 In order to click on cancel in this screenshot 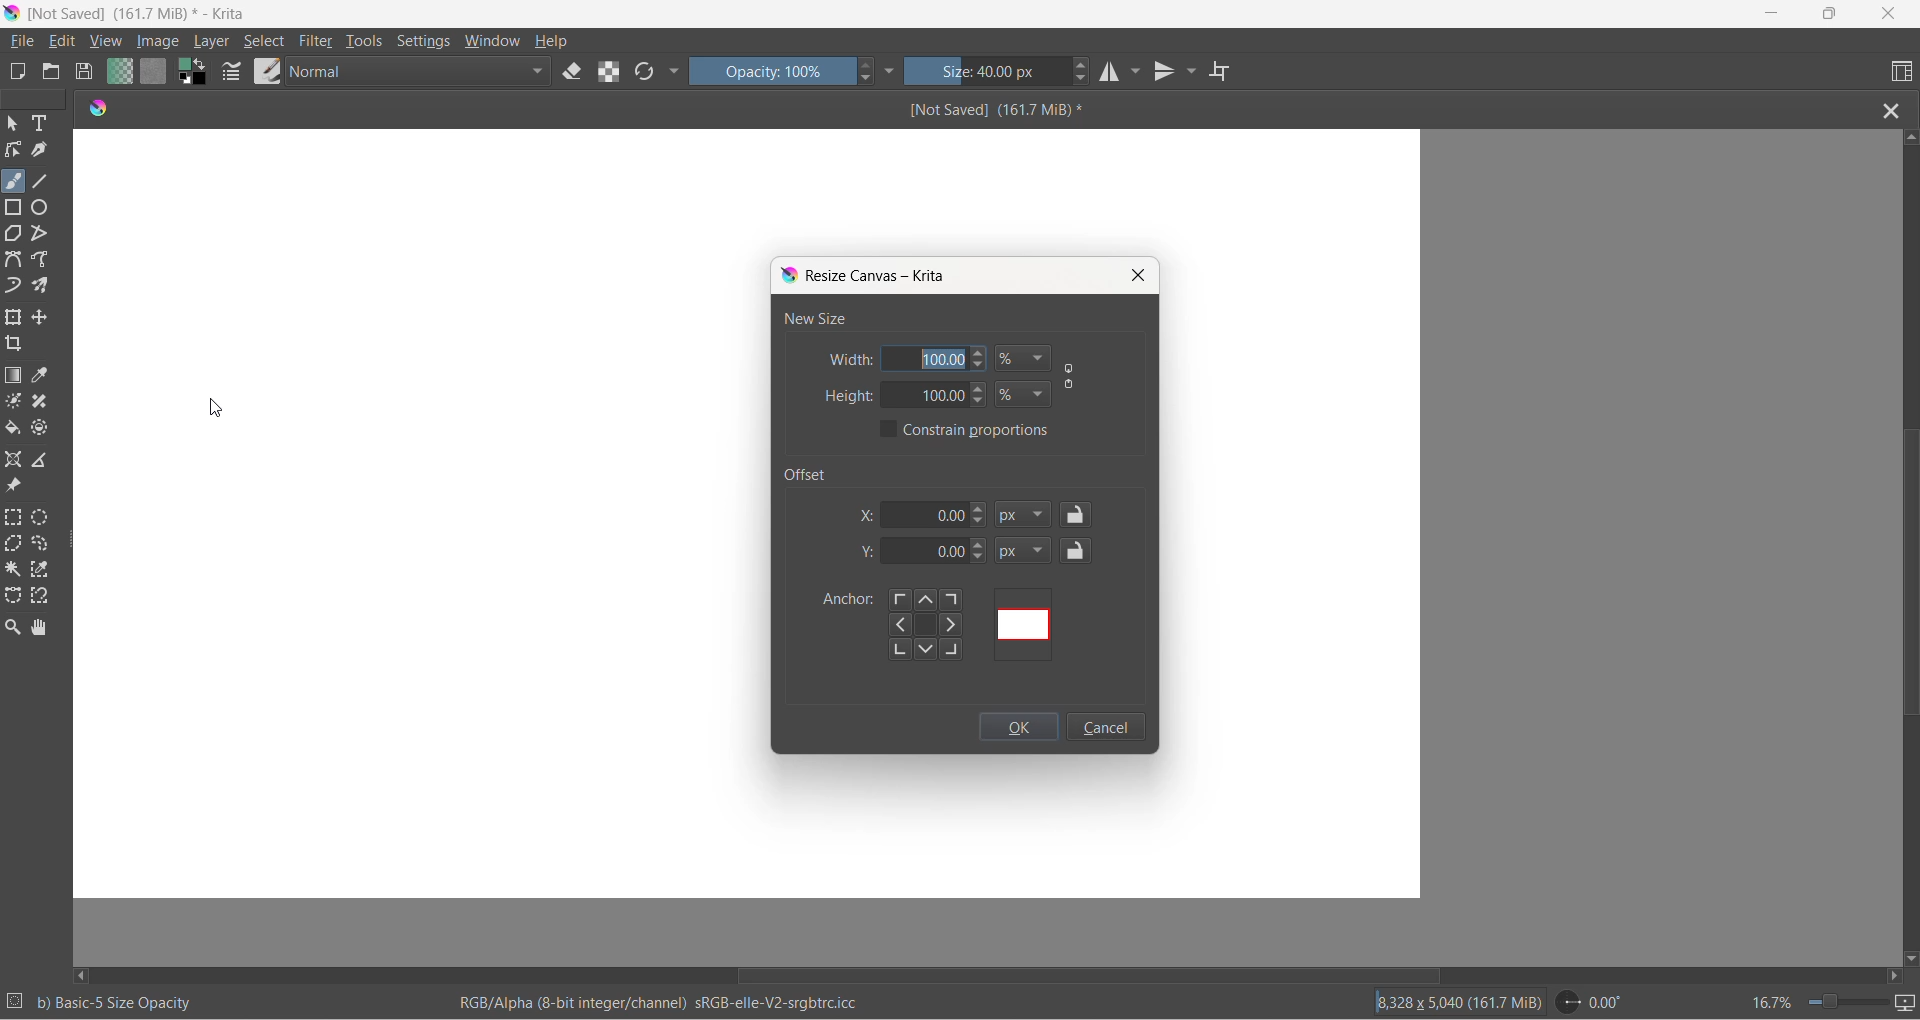, I will do `click(1105, 729)`.